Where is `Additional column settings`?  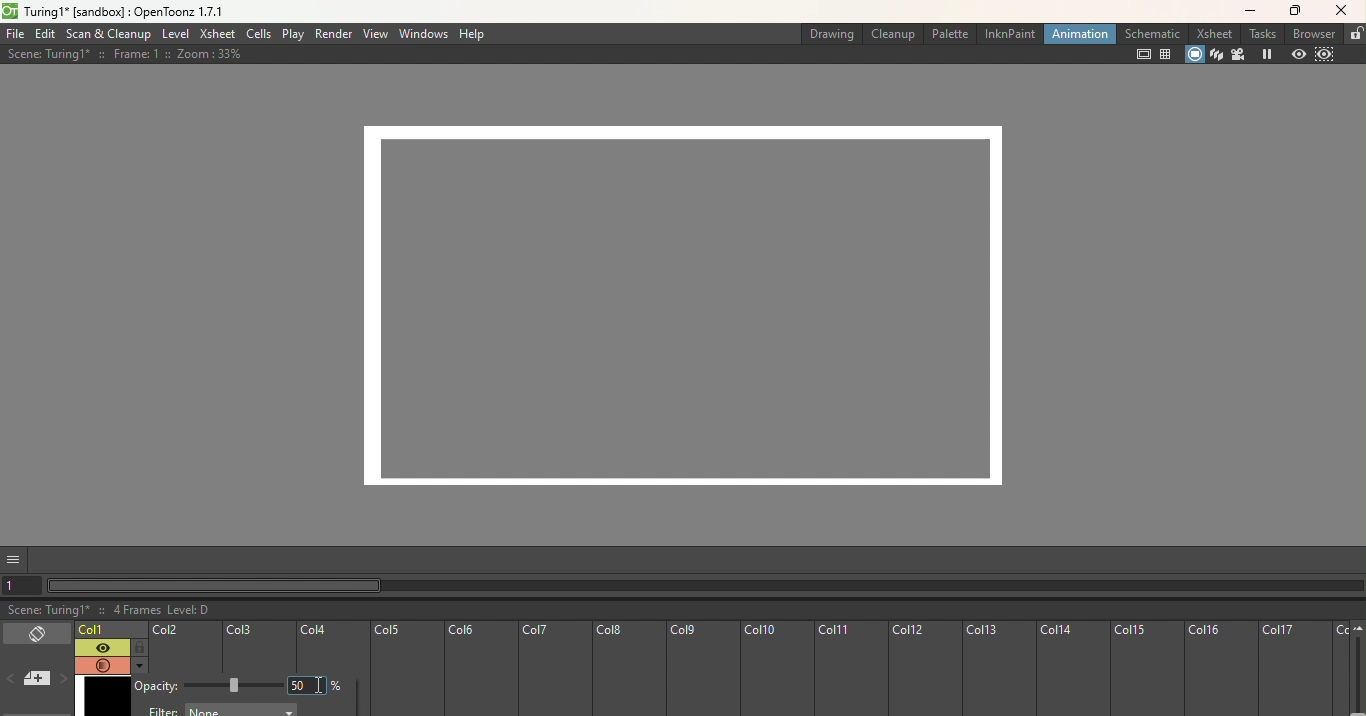 Additional column settings is located at coordinates (138, 665).